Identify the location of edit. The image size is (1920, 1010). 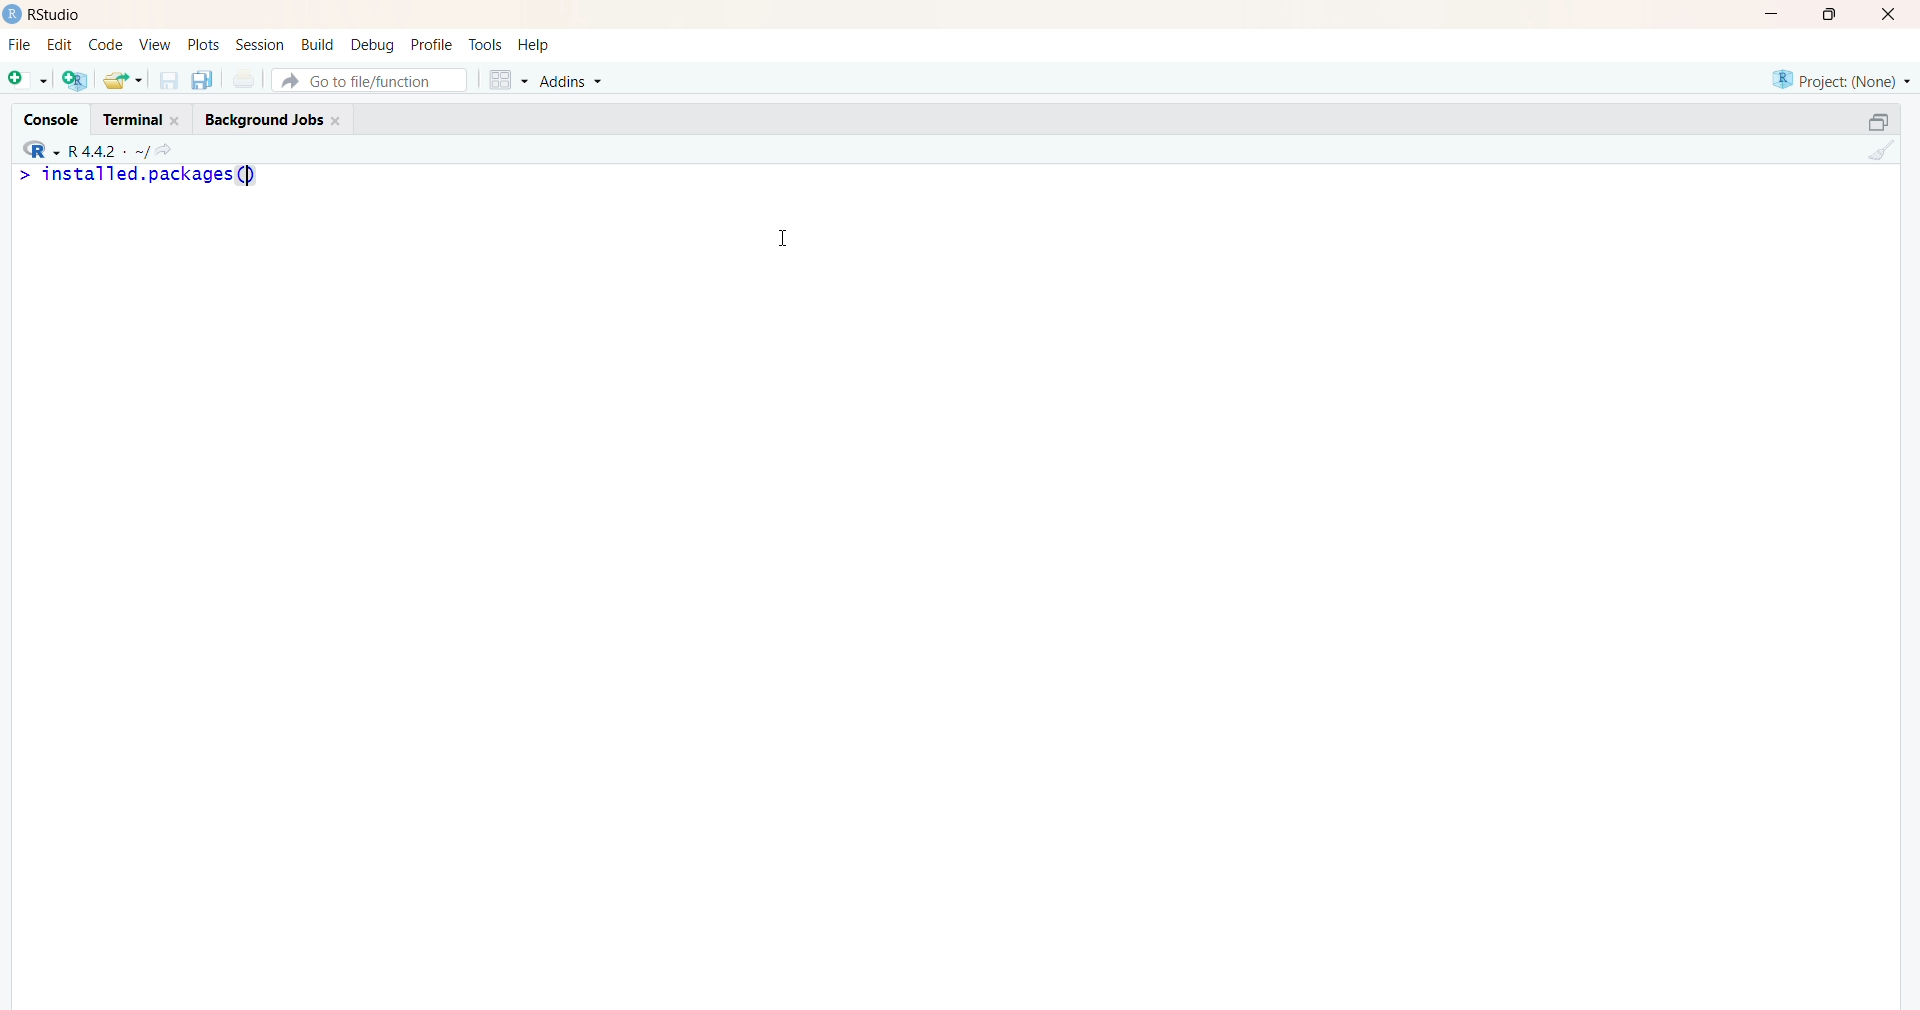
(61, 44).